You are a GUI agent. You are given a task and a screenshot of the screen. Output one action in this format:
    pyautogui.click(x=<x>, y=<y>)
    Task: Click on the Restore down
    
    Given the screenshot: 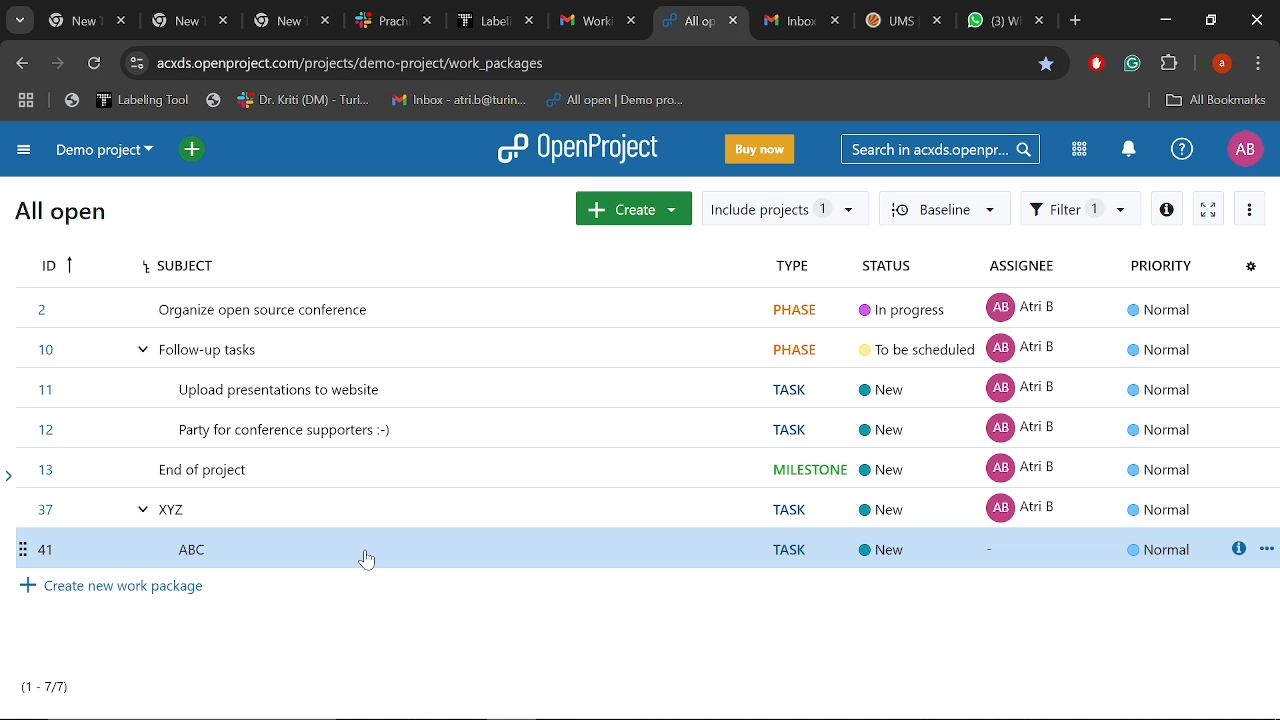 What is the action you would take?
    pyautogui.click(x=1212, y=20)
    